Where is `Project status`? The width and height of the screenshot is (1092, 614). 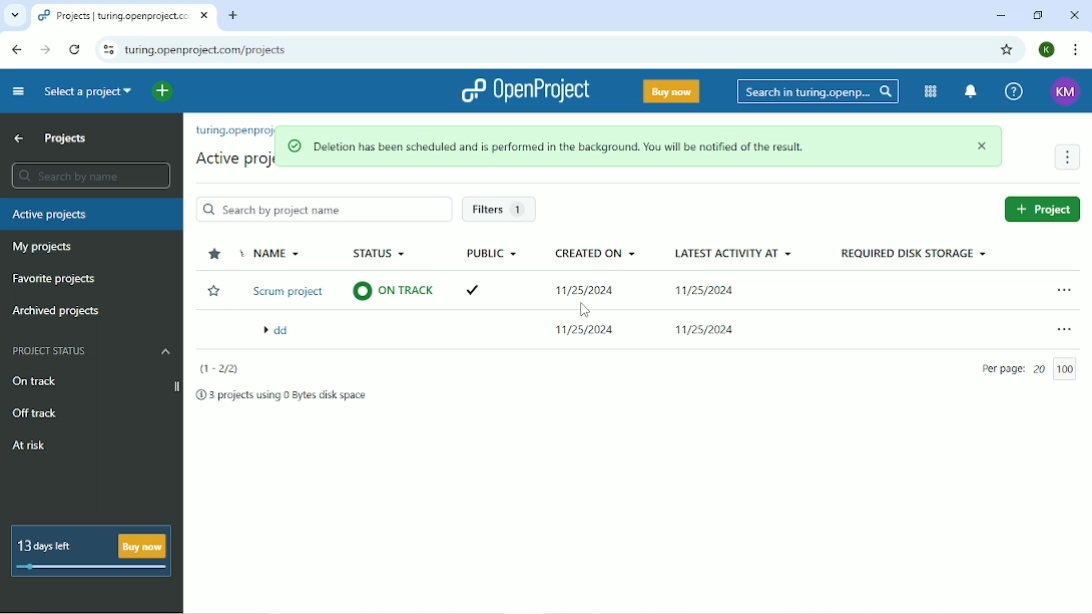 Project status is located at coordinates (91, 350).